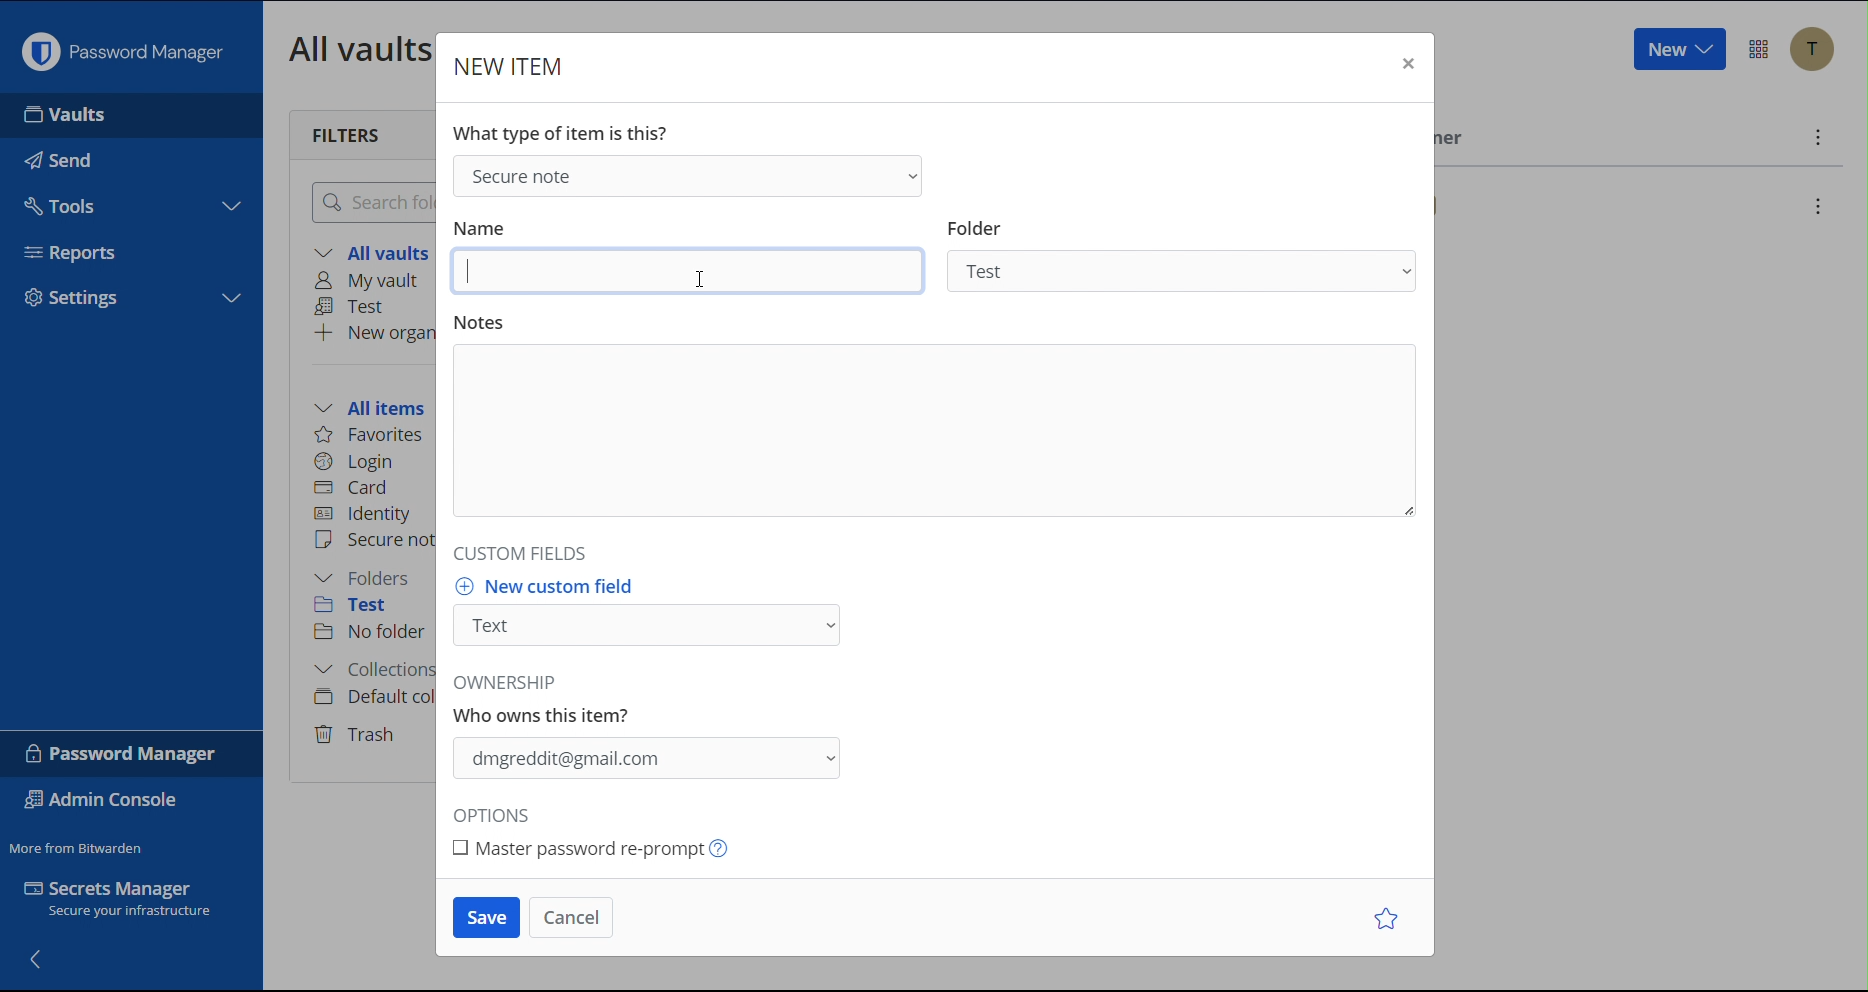 This screenshot has width=1868, height=992. Describe the element at coordinates (698, 281) in the screenshot. I see `Cursor` at that location.